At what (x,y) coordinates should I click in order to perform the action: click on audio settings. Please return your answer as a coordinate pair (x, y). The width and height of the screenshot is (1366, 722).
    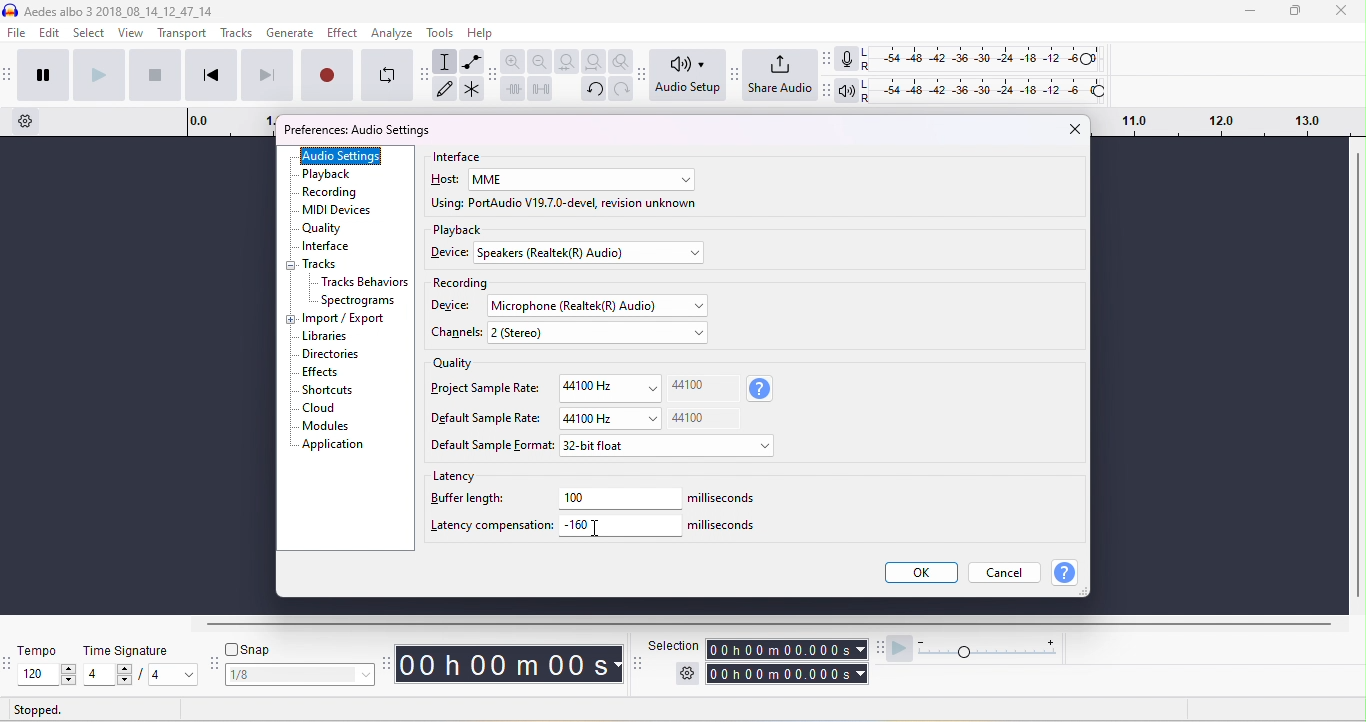
    Looking at the image, I should click on (342, 156).